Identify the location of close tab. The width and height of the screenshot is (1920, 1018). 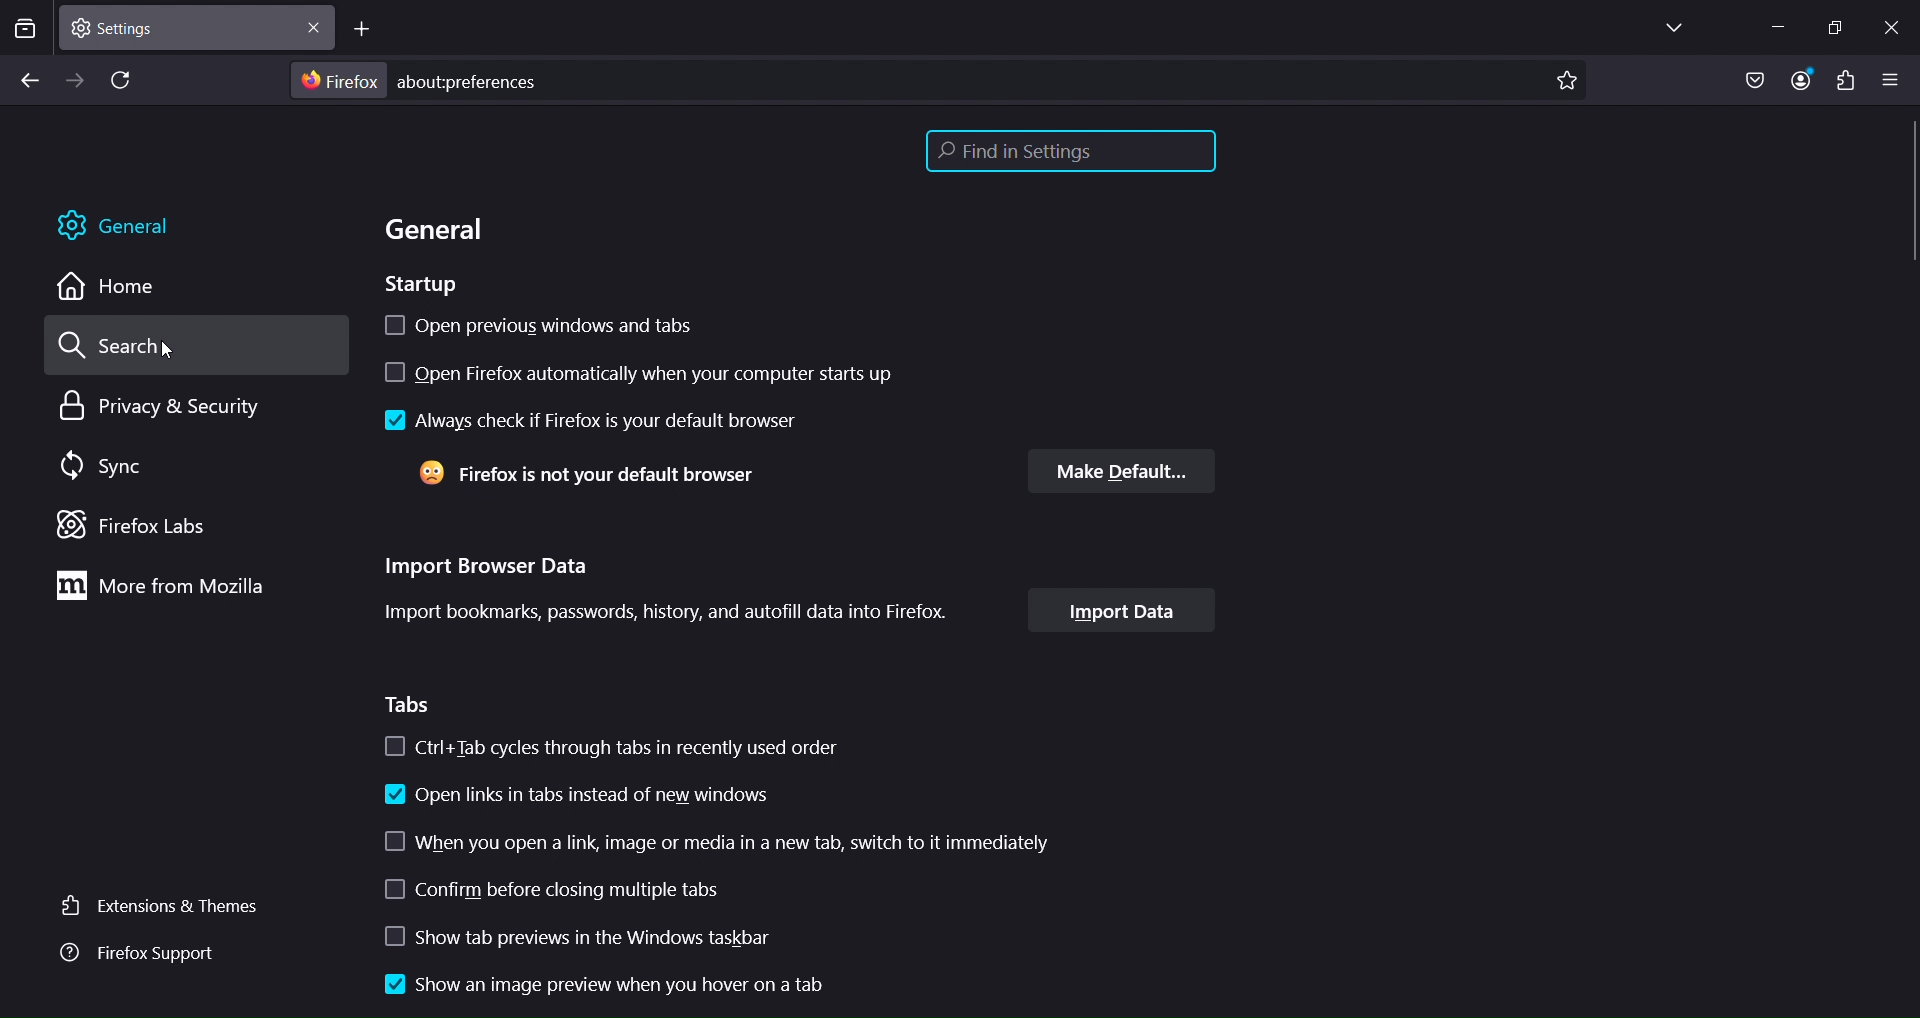
(182, 25).